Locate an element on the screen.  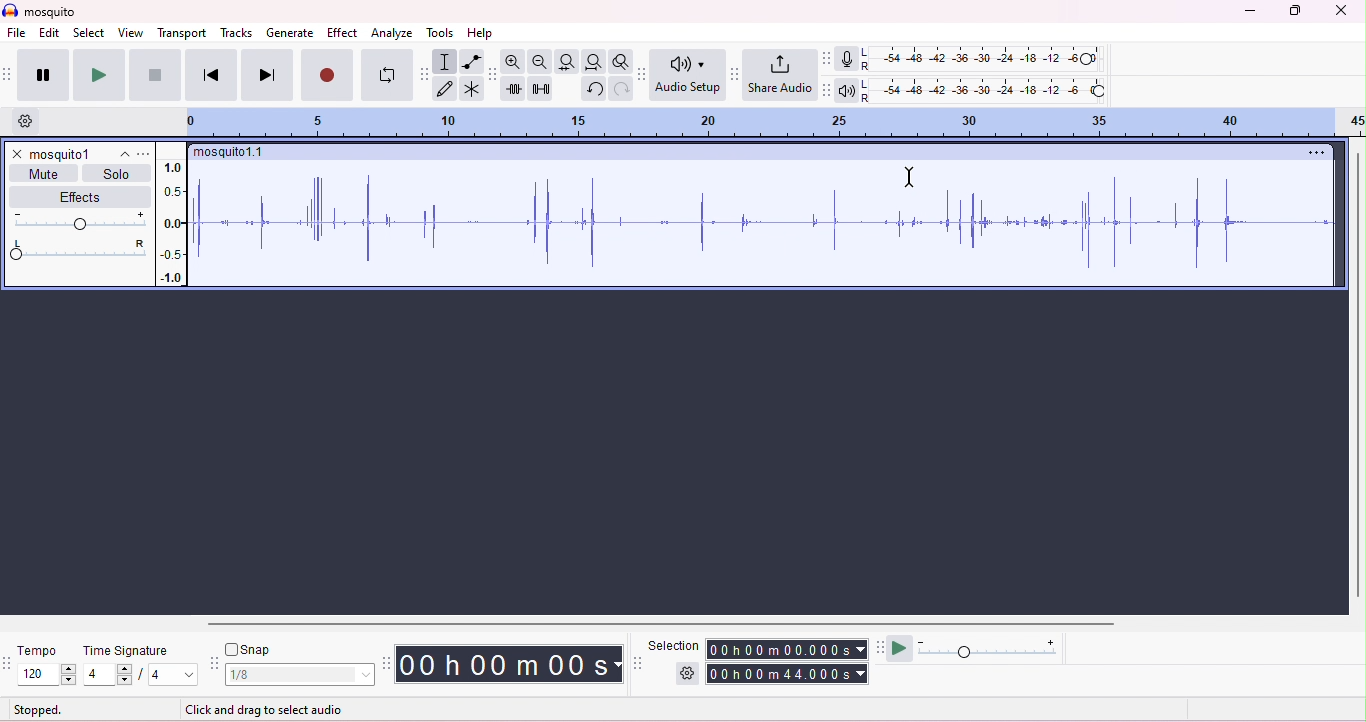
track title is located at coordinates (79, 154).